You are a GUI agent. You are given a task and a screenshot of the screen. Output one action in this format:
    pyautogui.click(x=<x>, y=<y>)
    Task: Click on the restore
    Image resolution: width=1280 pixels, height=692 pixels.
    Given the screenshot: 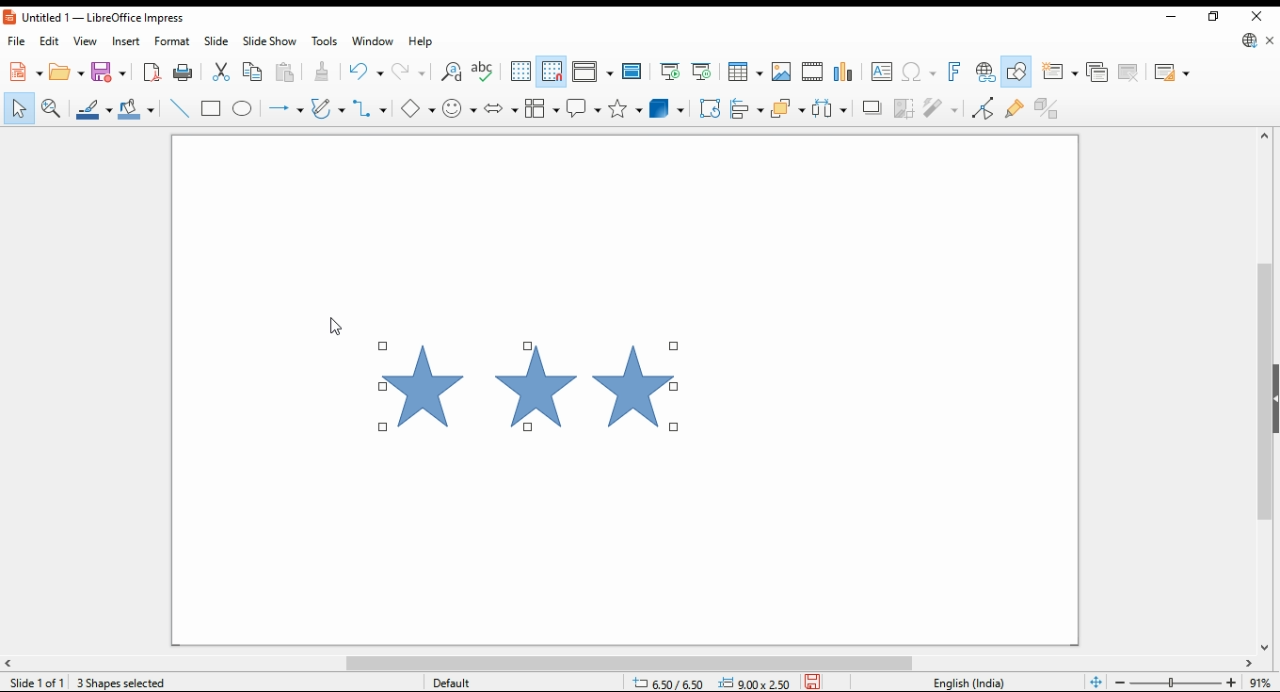 What is the action you would take?
    pyautogui.click(x=1215, y=17)
    